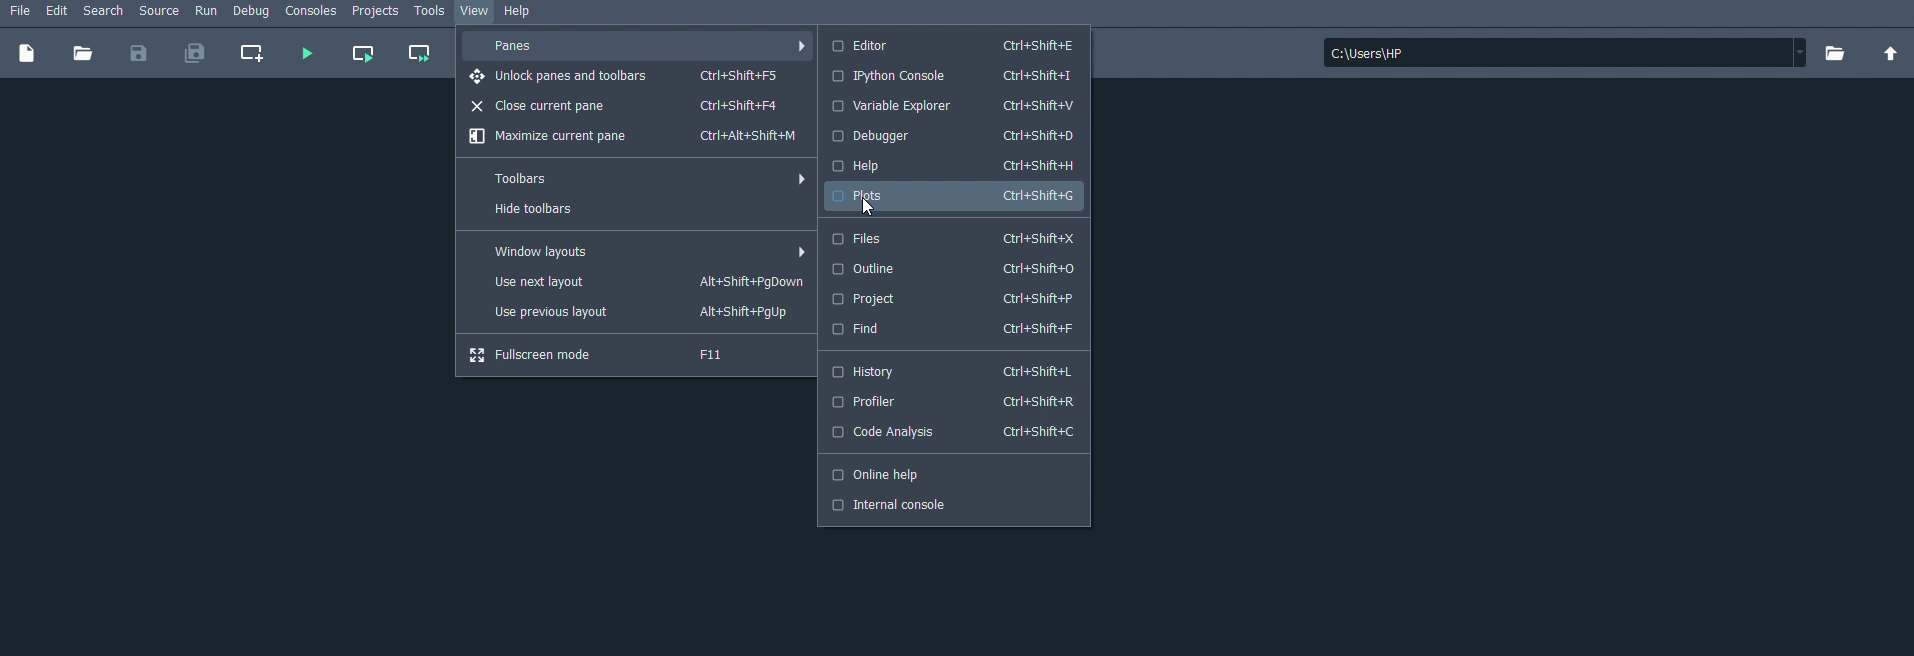 The height and width of the screenshot is (656, 1914). I want to click on Plots, so click(950, 196).